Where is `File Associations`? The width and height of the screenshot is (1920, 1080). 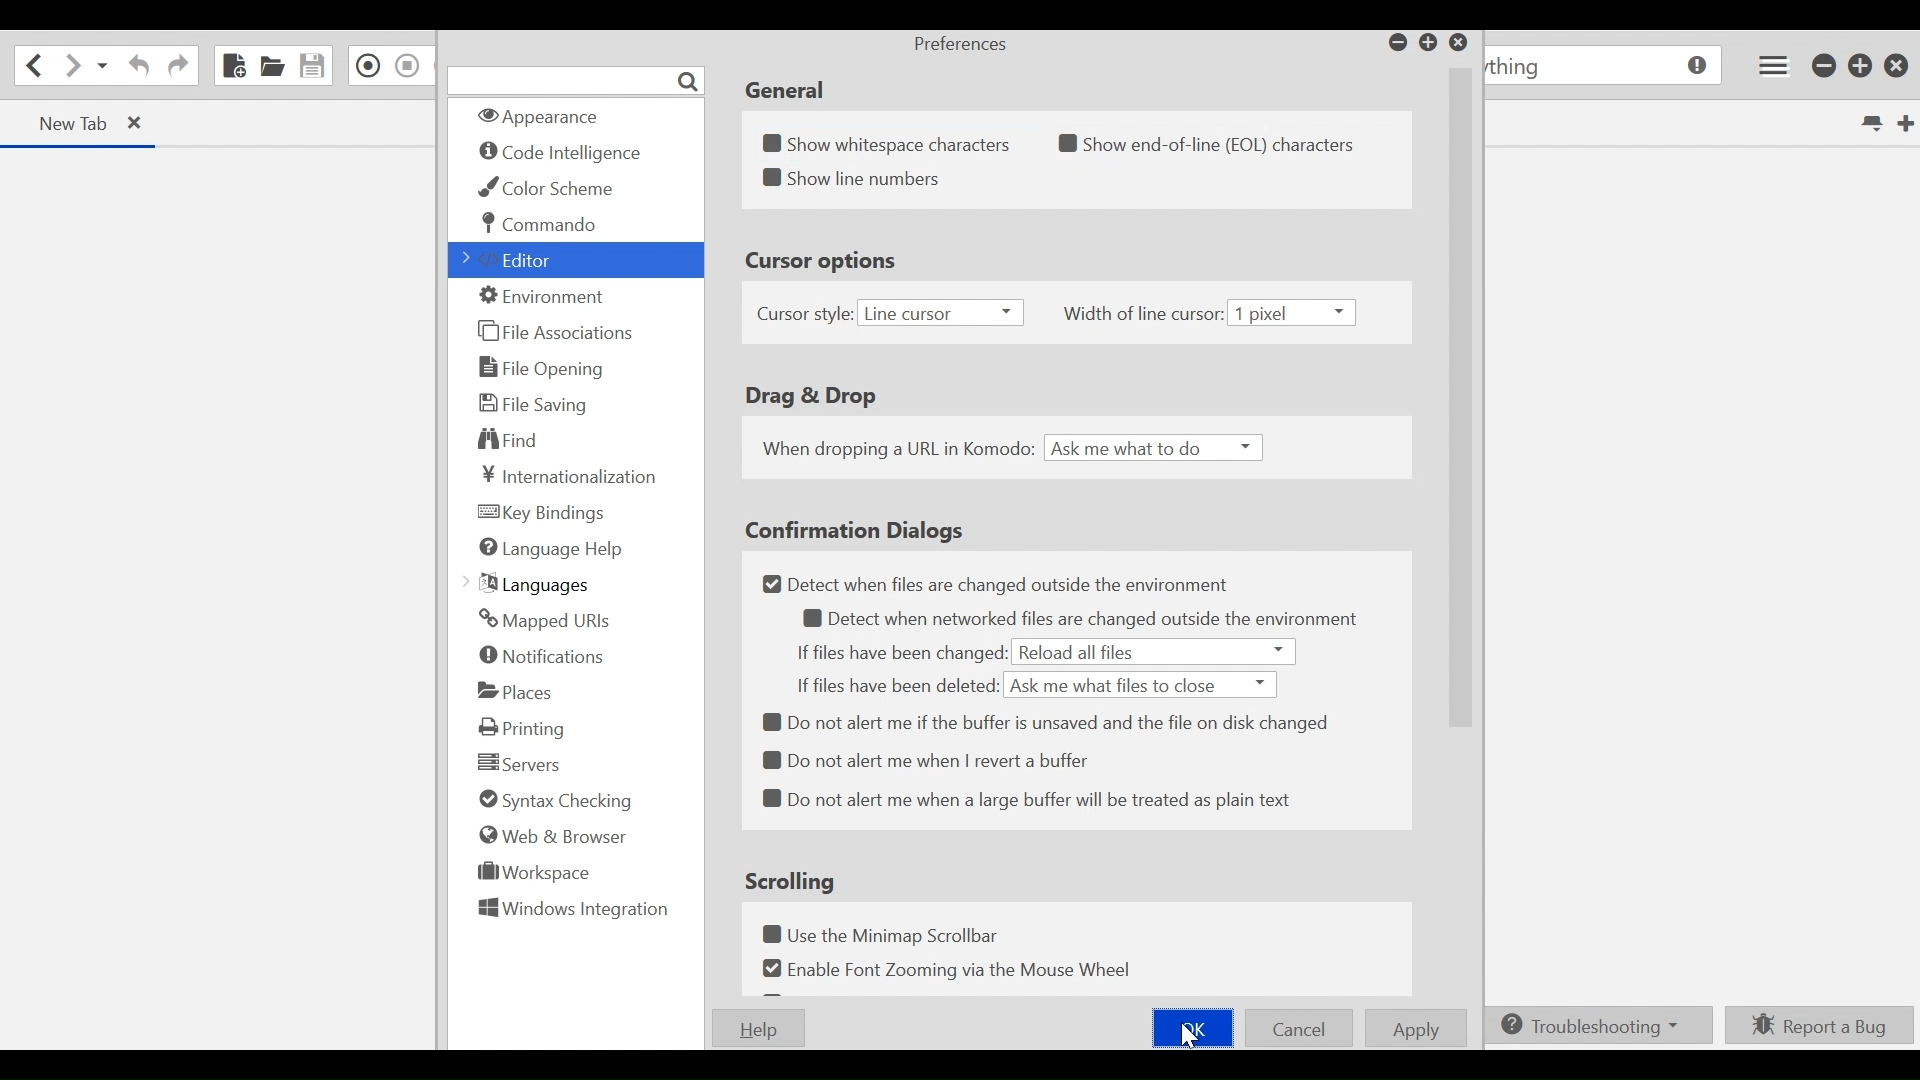
File Associations is located at coordinates (555, 330).